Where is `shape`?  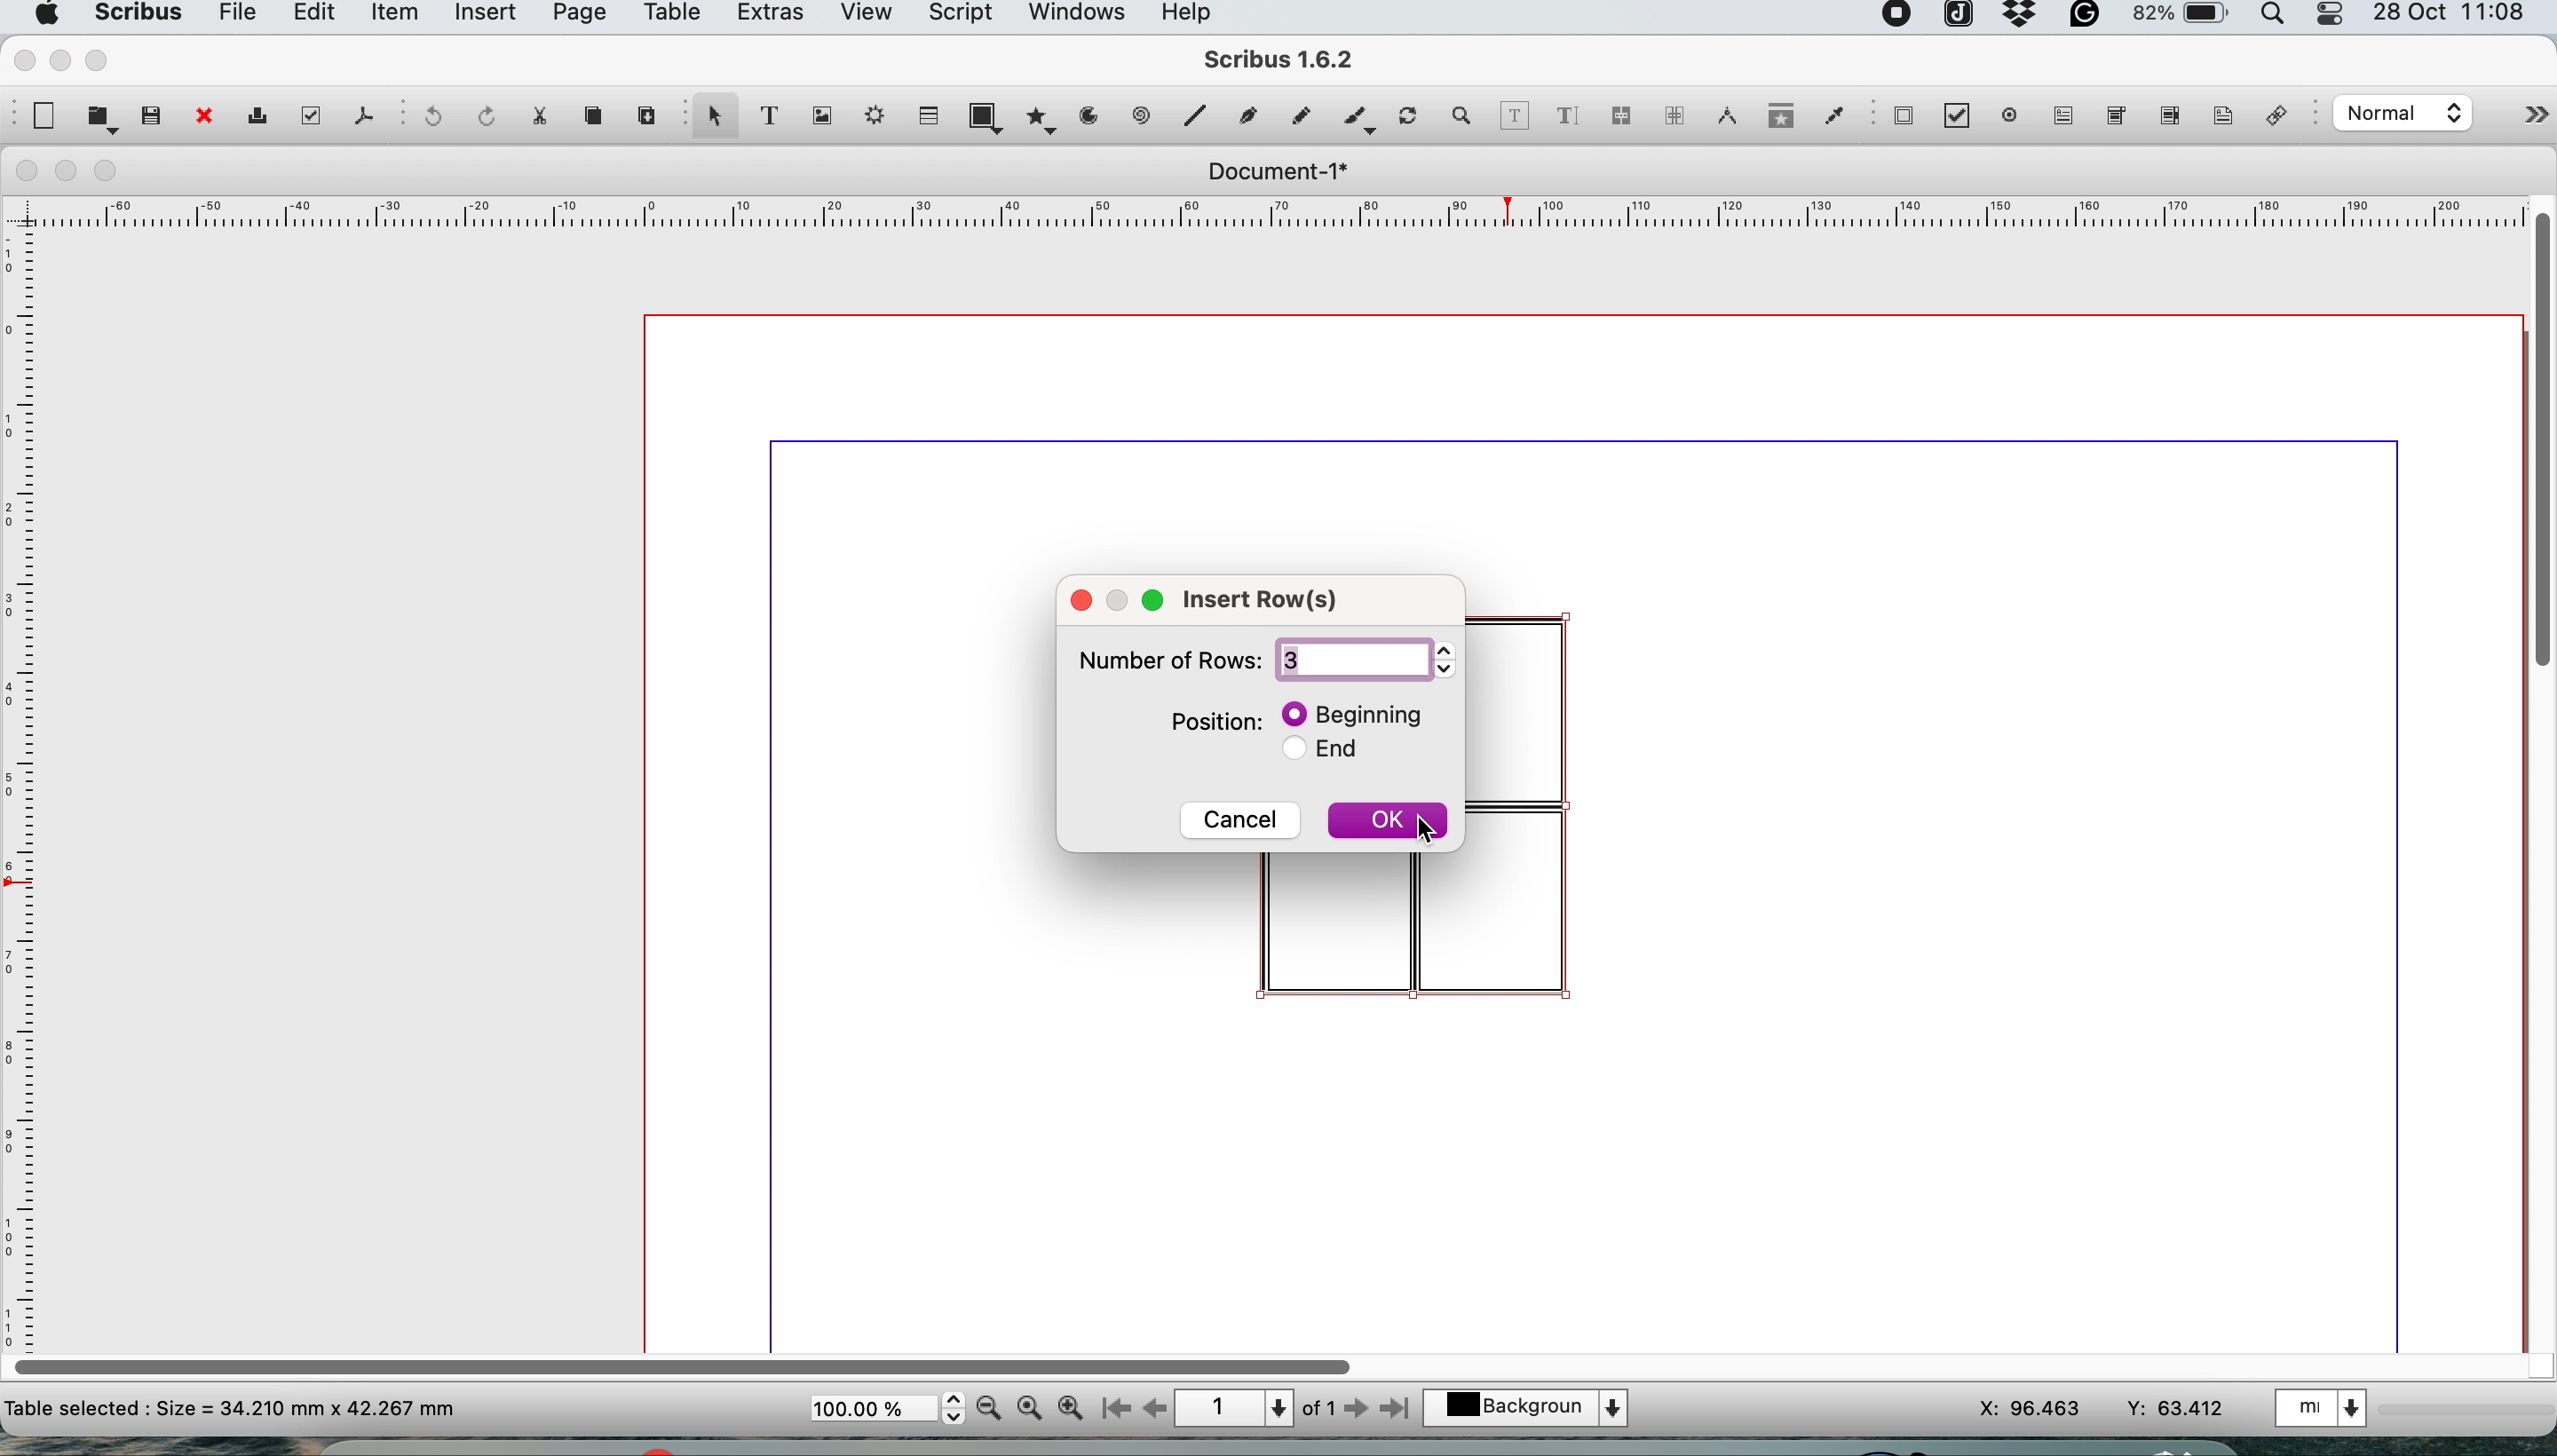 shape is located at coordinates (990, 116).